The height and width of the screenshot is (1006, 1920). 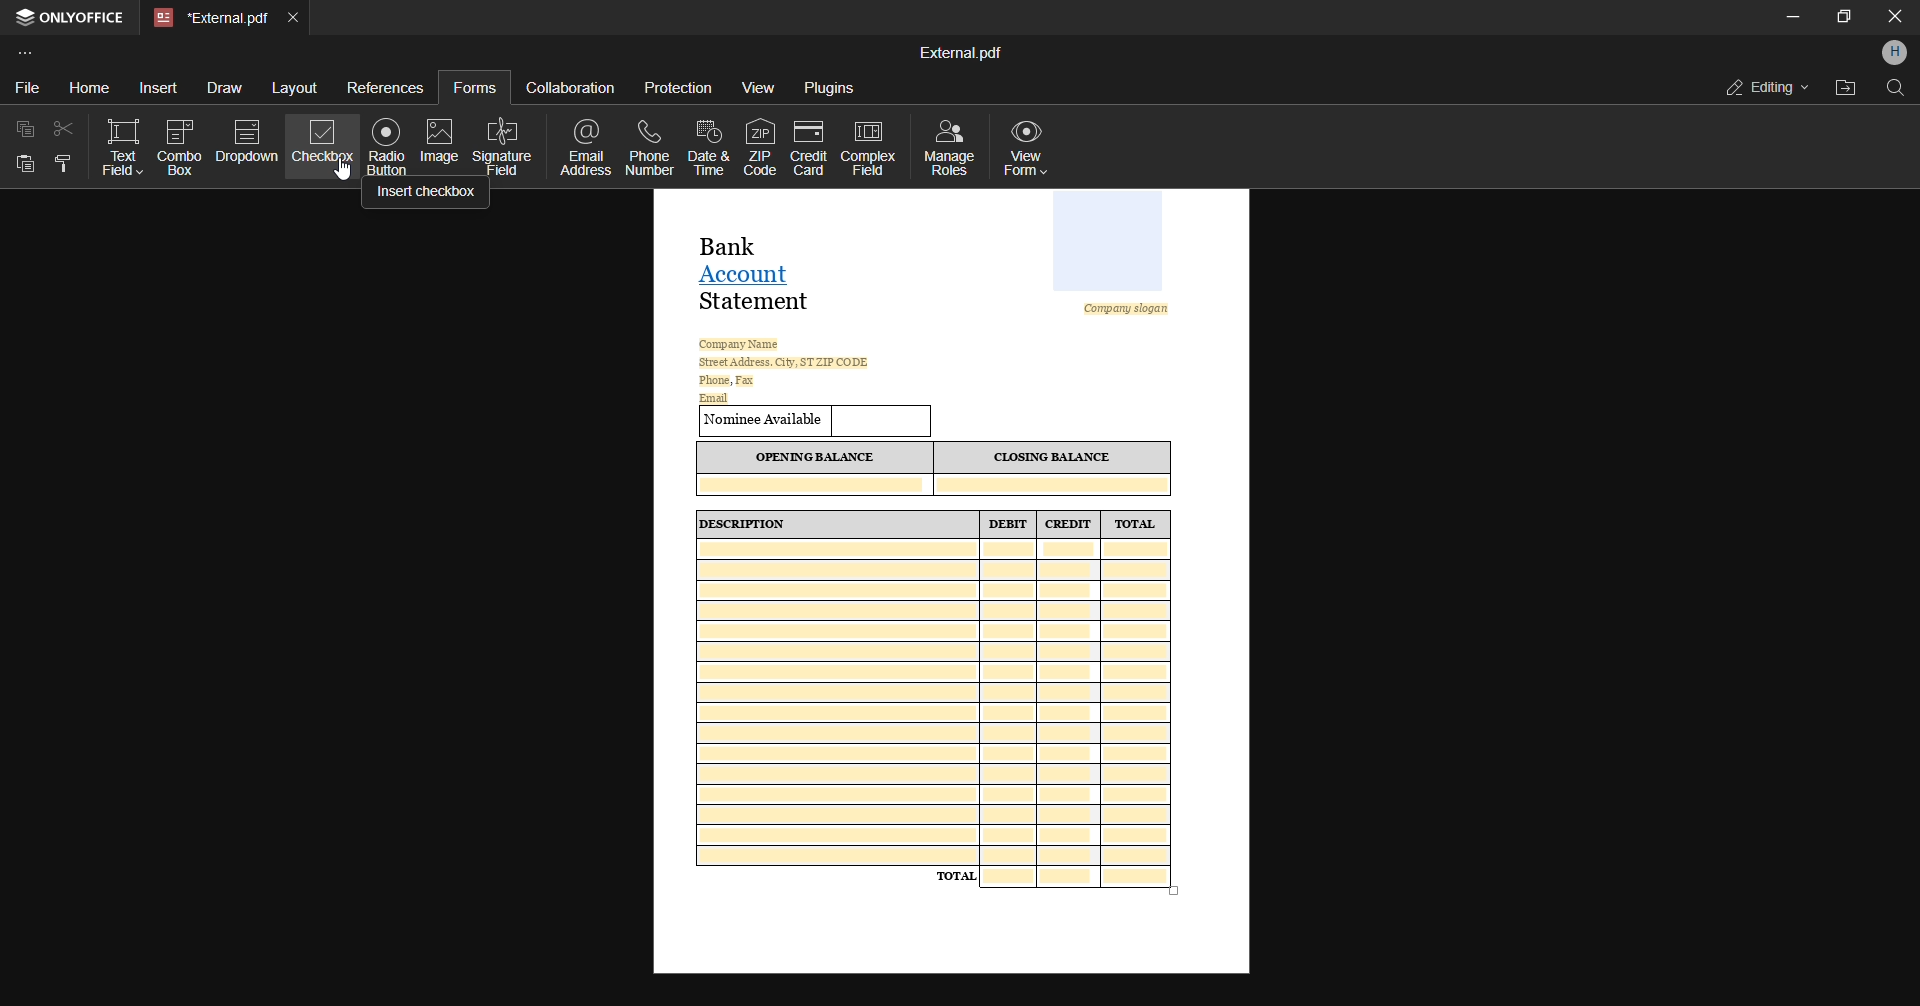 I want to click on protection, so click(x=679, y=89).